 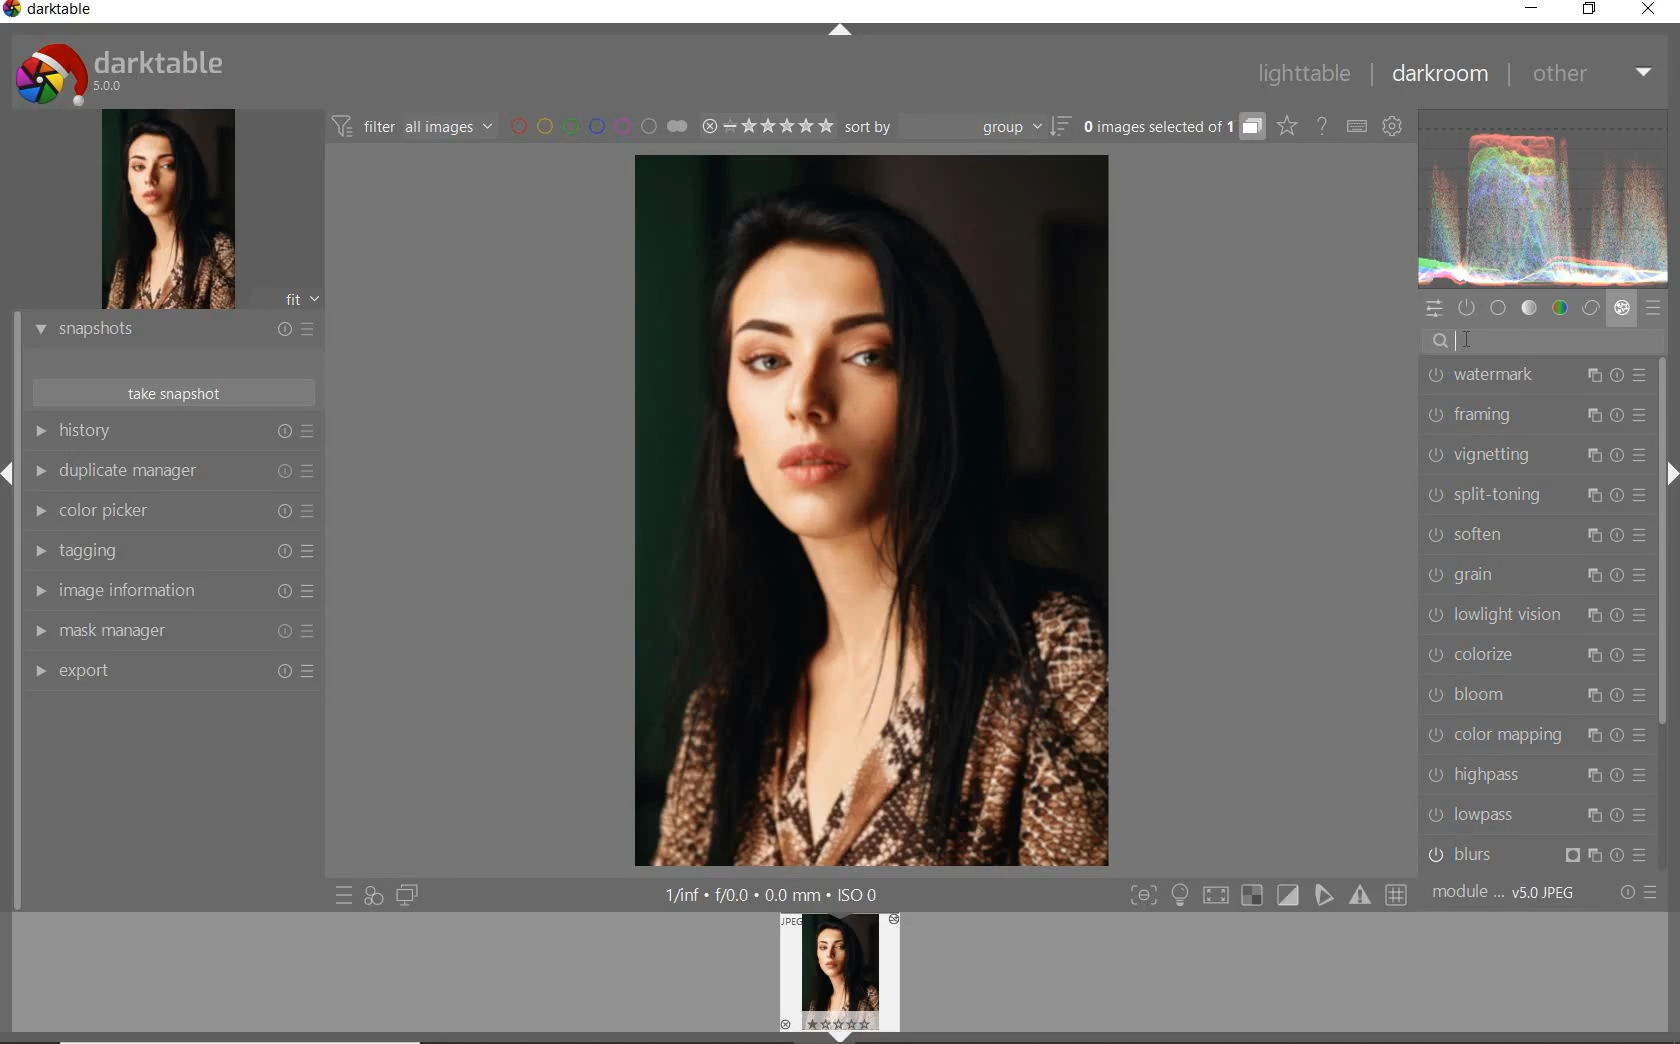 I want to click on color mapping, so click(x=1534, y=735).